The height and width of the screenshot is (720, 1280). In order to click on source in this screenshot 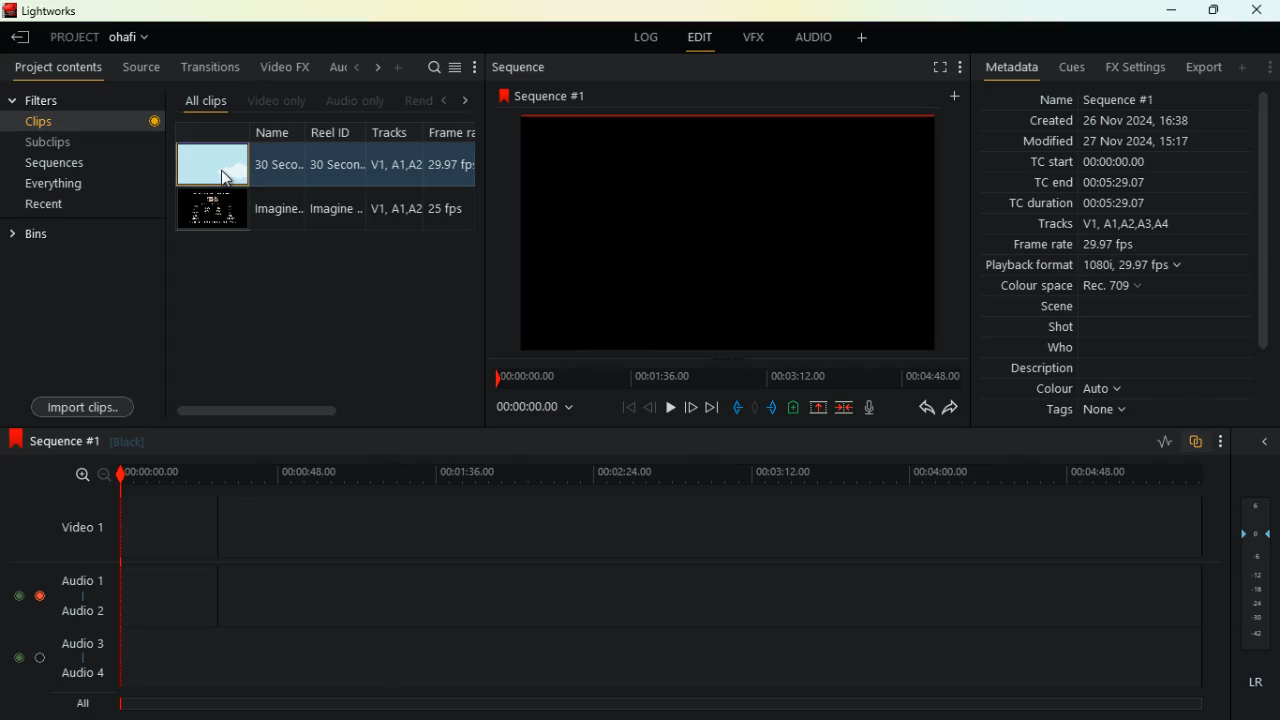, I will do `click(144, 69)`.